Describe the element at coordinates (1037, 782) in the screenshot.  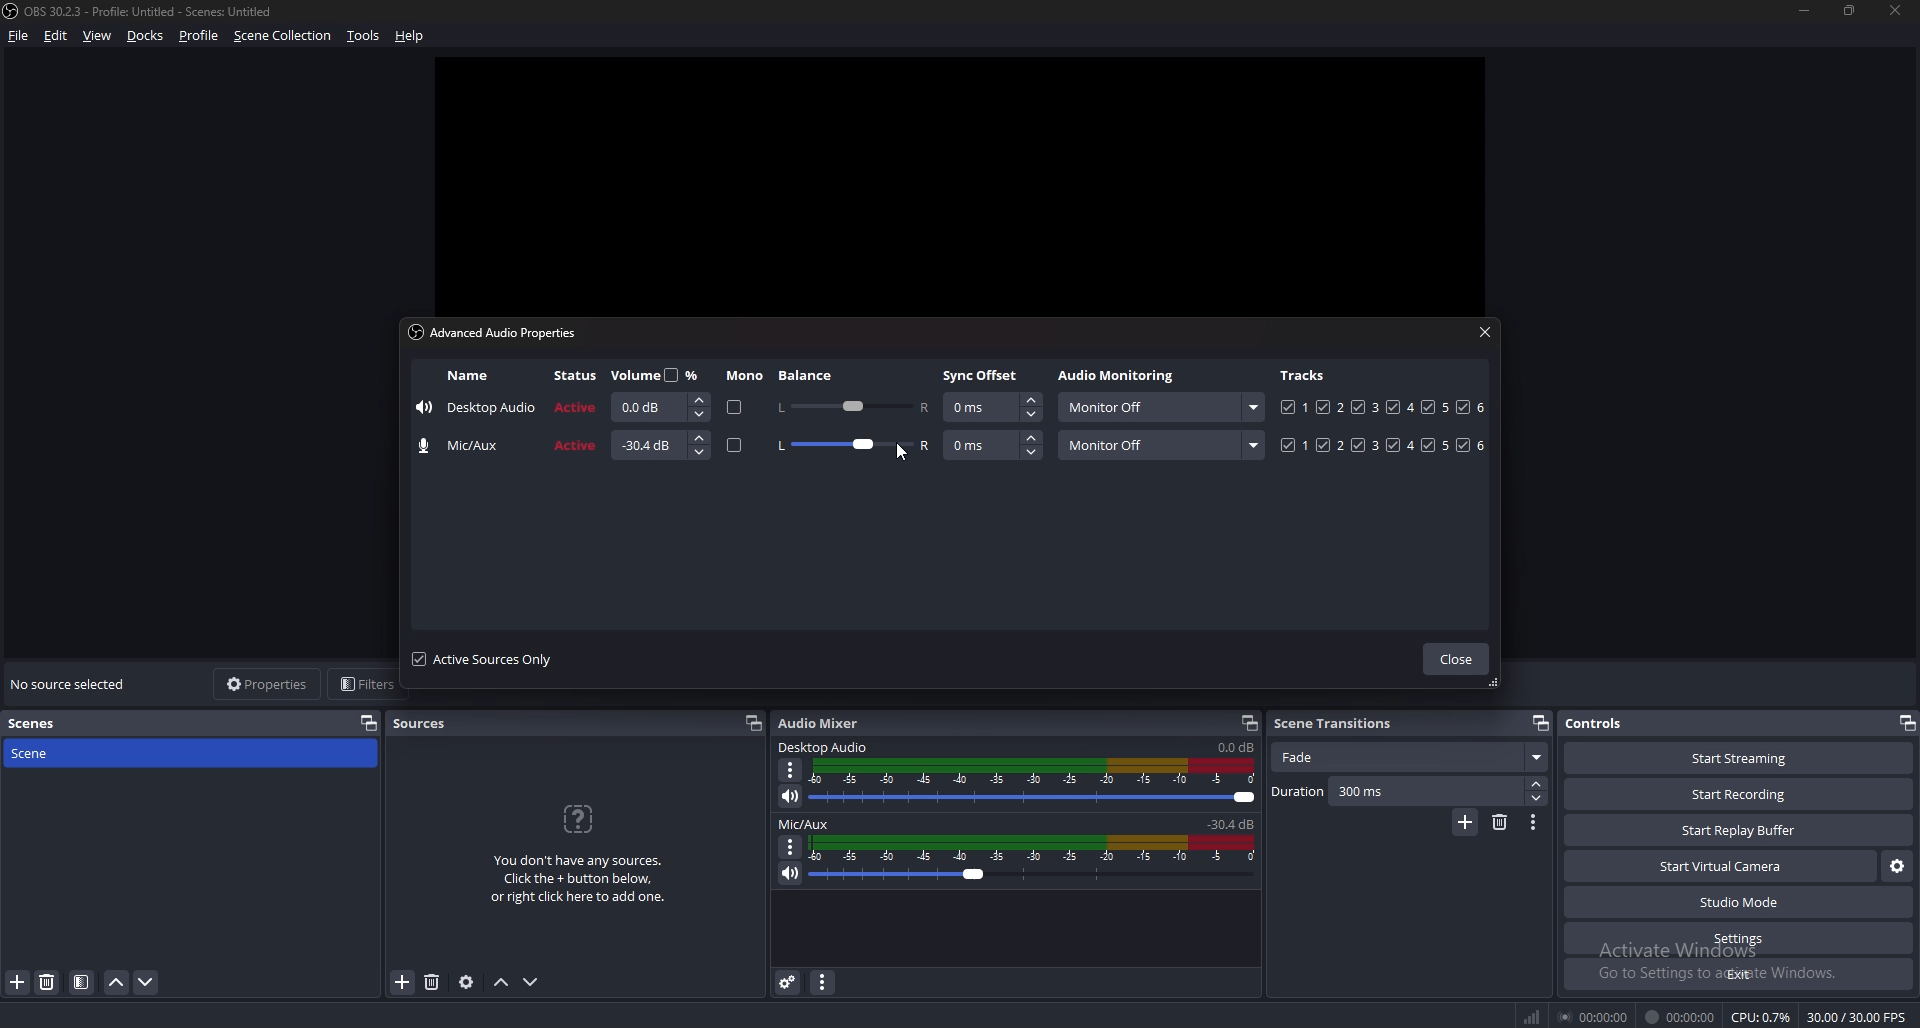
I see `desktop audio adjust` at that location.